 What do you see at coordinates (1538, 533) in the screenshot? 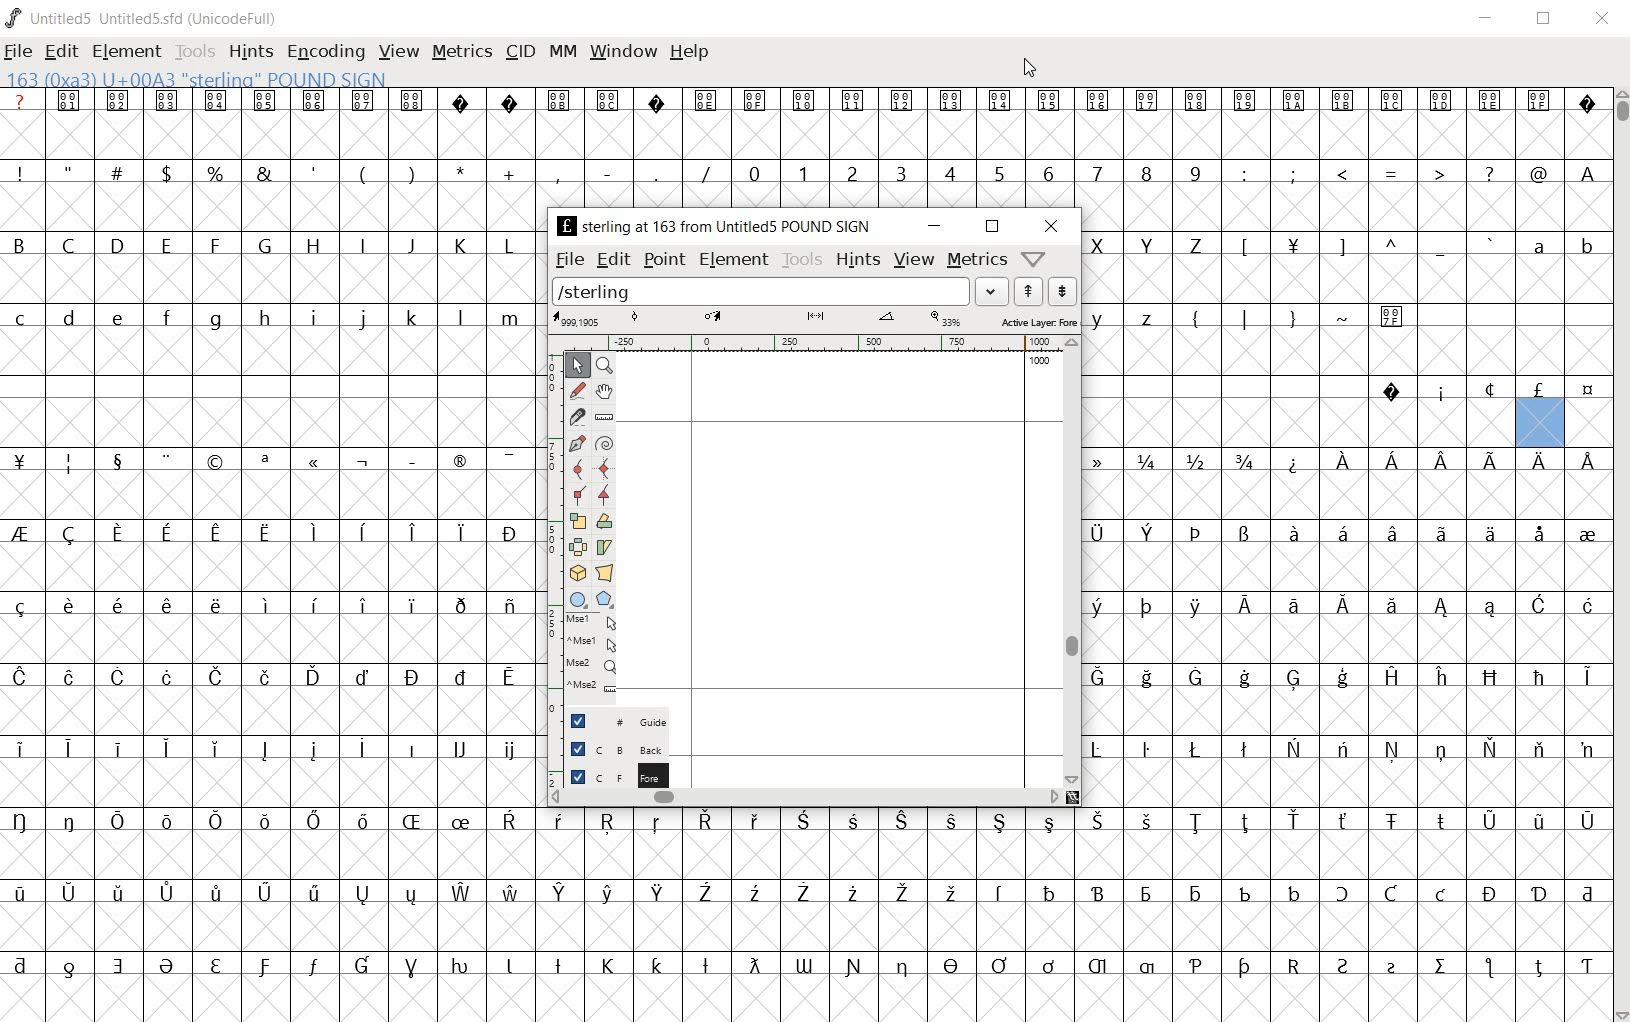
I see `Symbol` at bounding box center [1538, 533].